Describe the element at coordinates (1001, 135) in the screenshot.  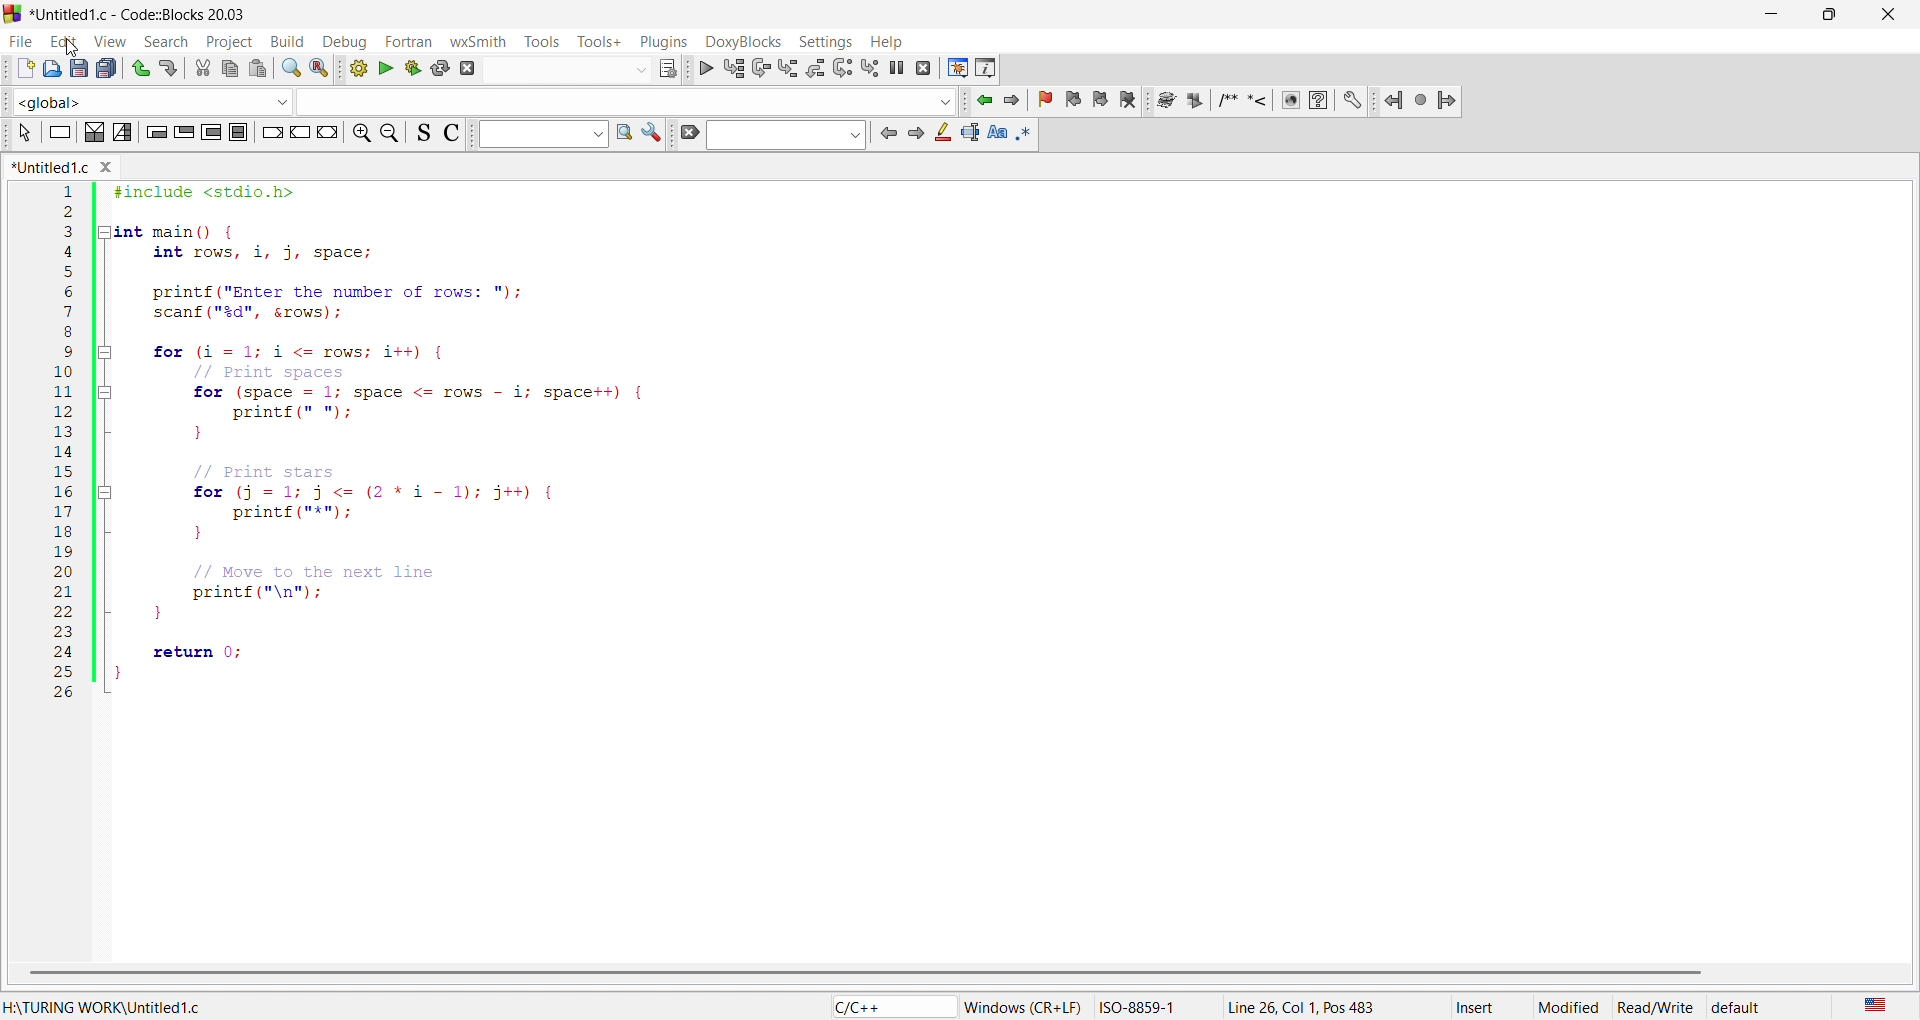
I see `icon` at that location.